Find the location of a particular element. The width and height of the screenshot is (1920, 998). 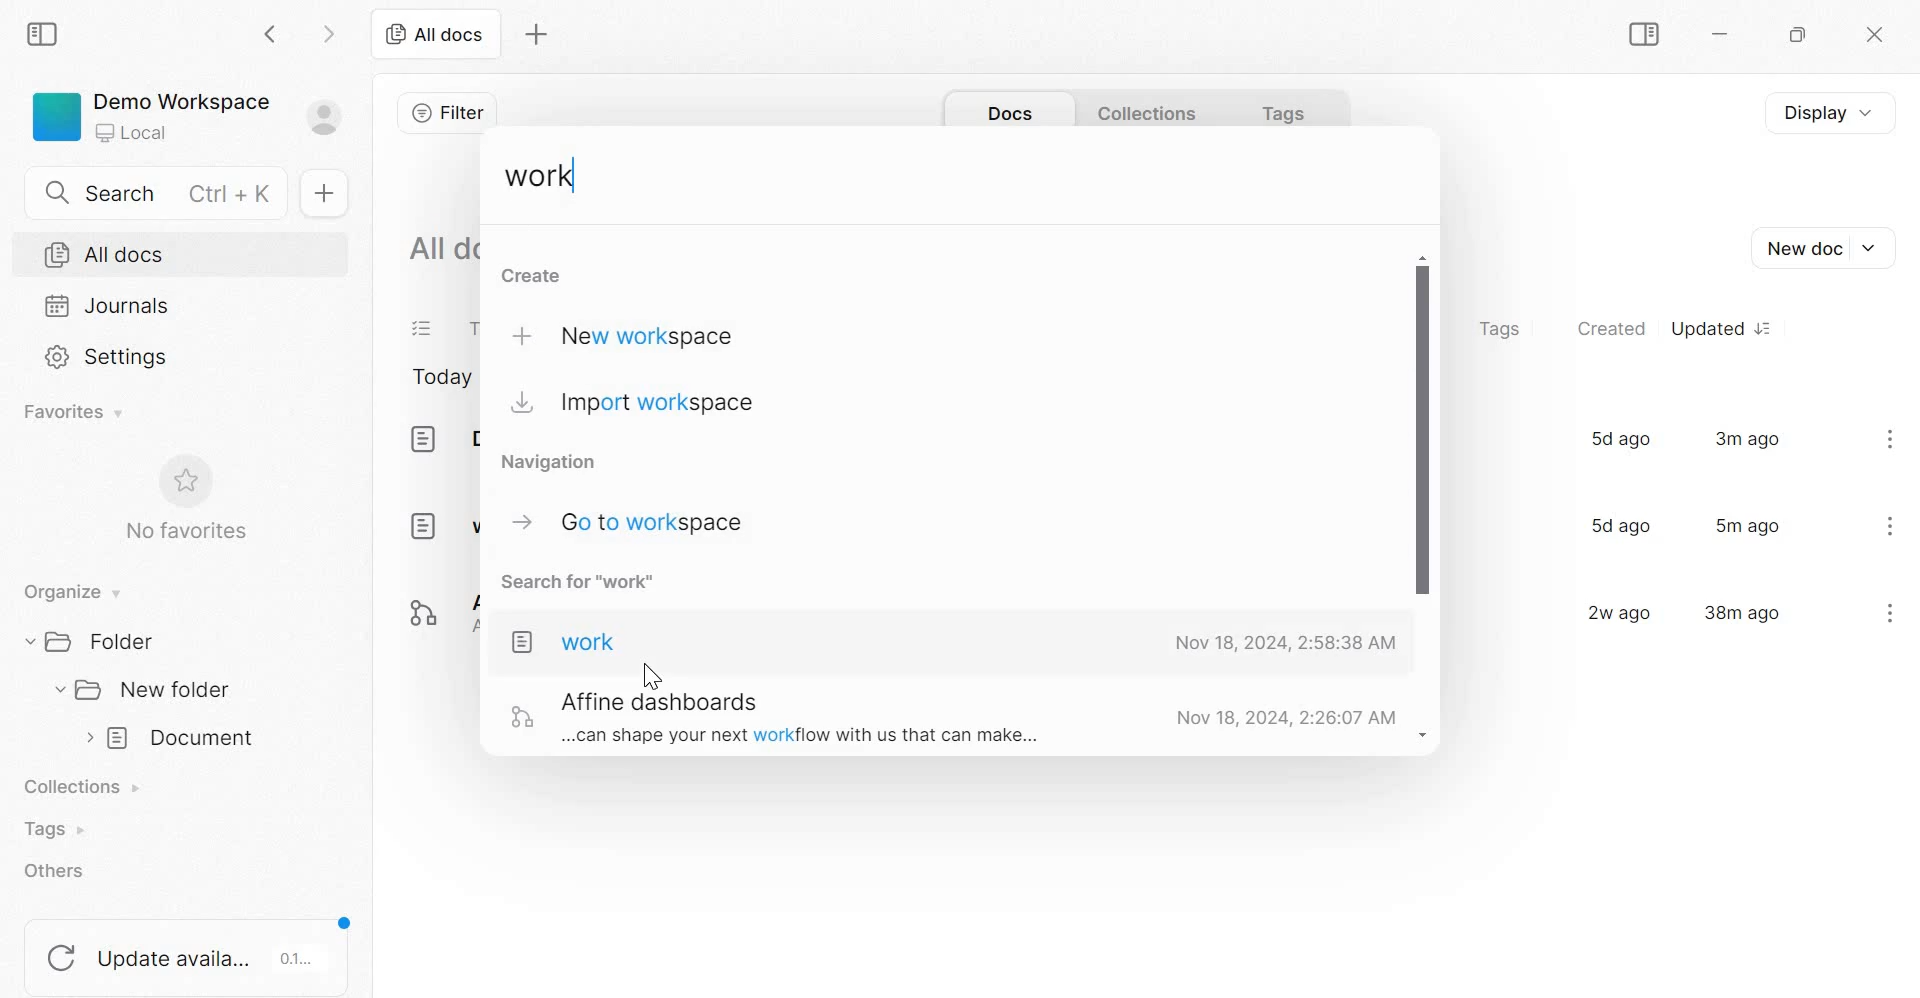

2w ago is located at coordinates (1613, 611).